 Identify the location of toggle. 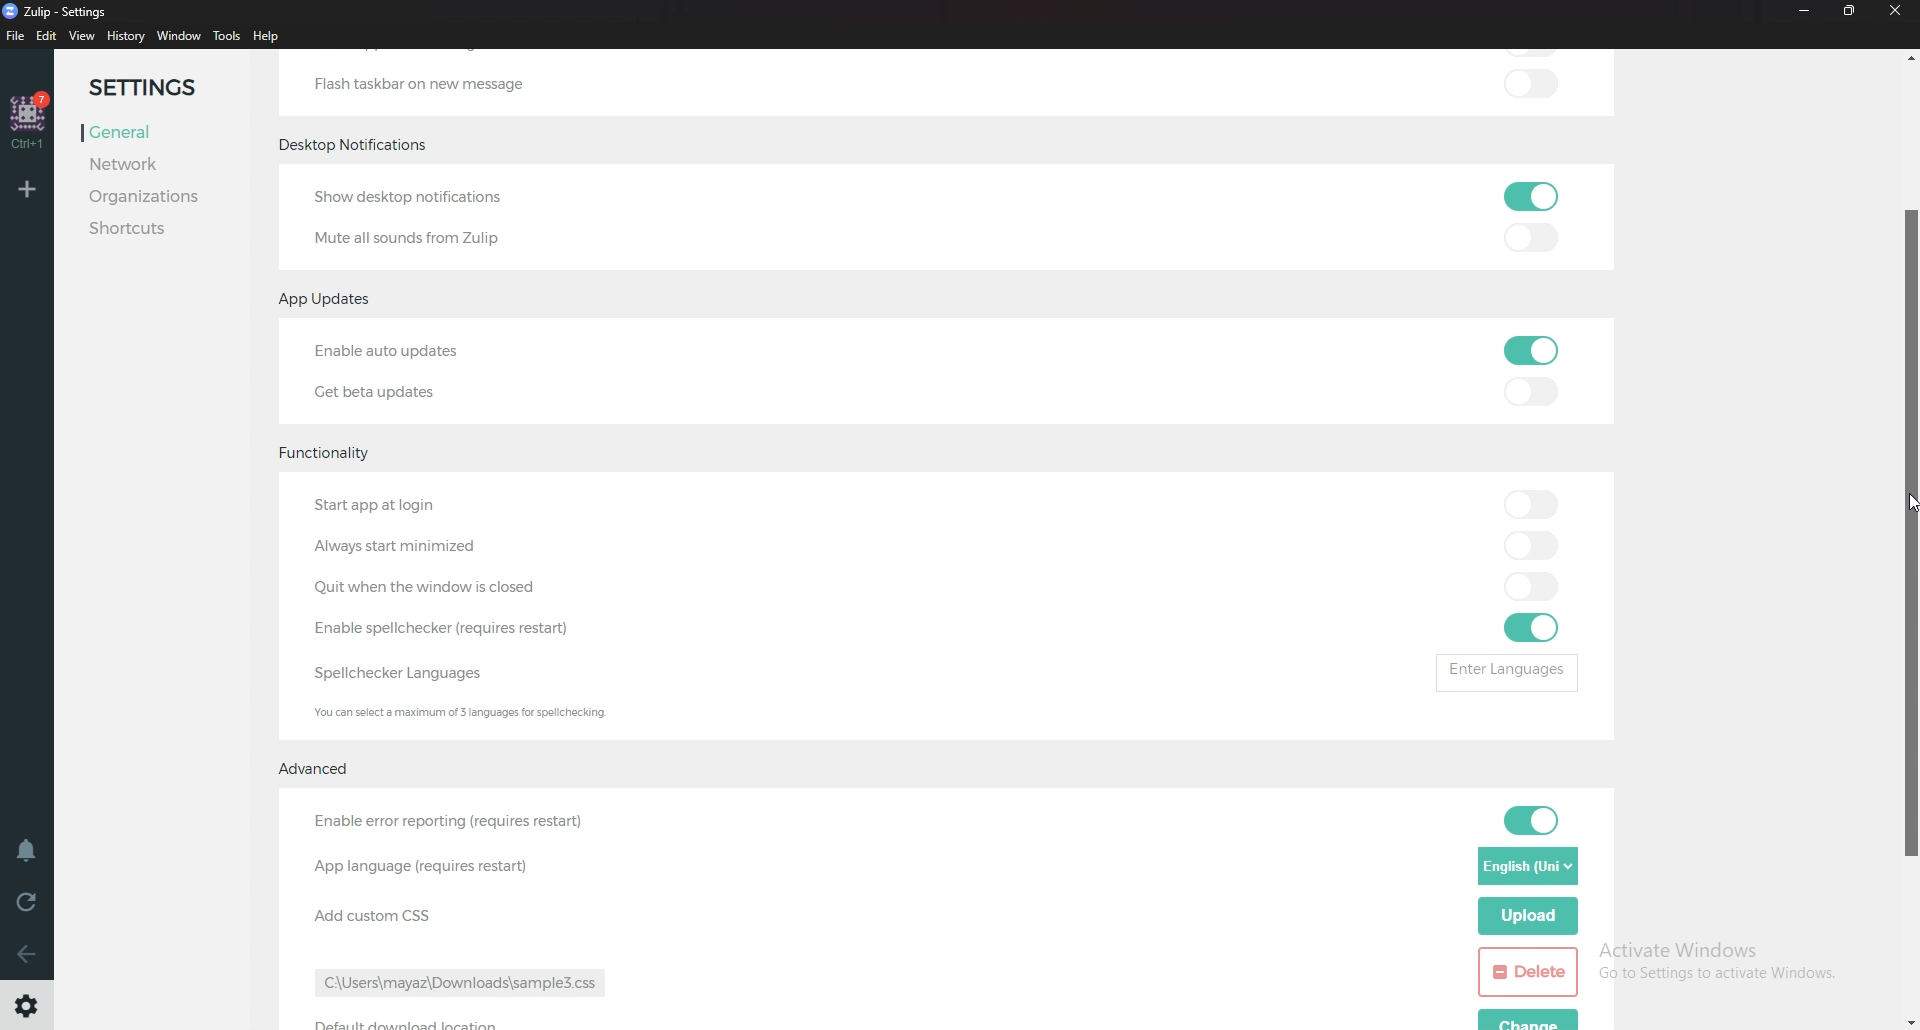
(1528, 505).